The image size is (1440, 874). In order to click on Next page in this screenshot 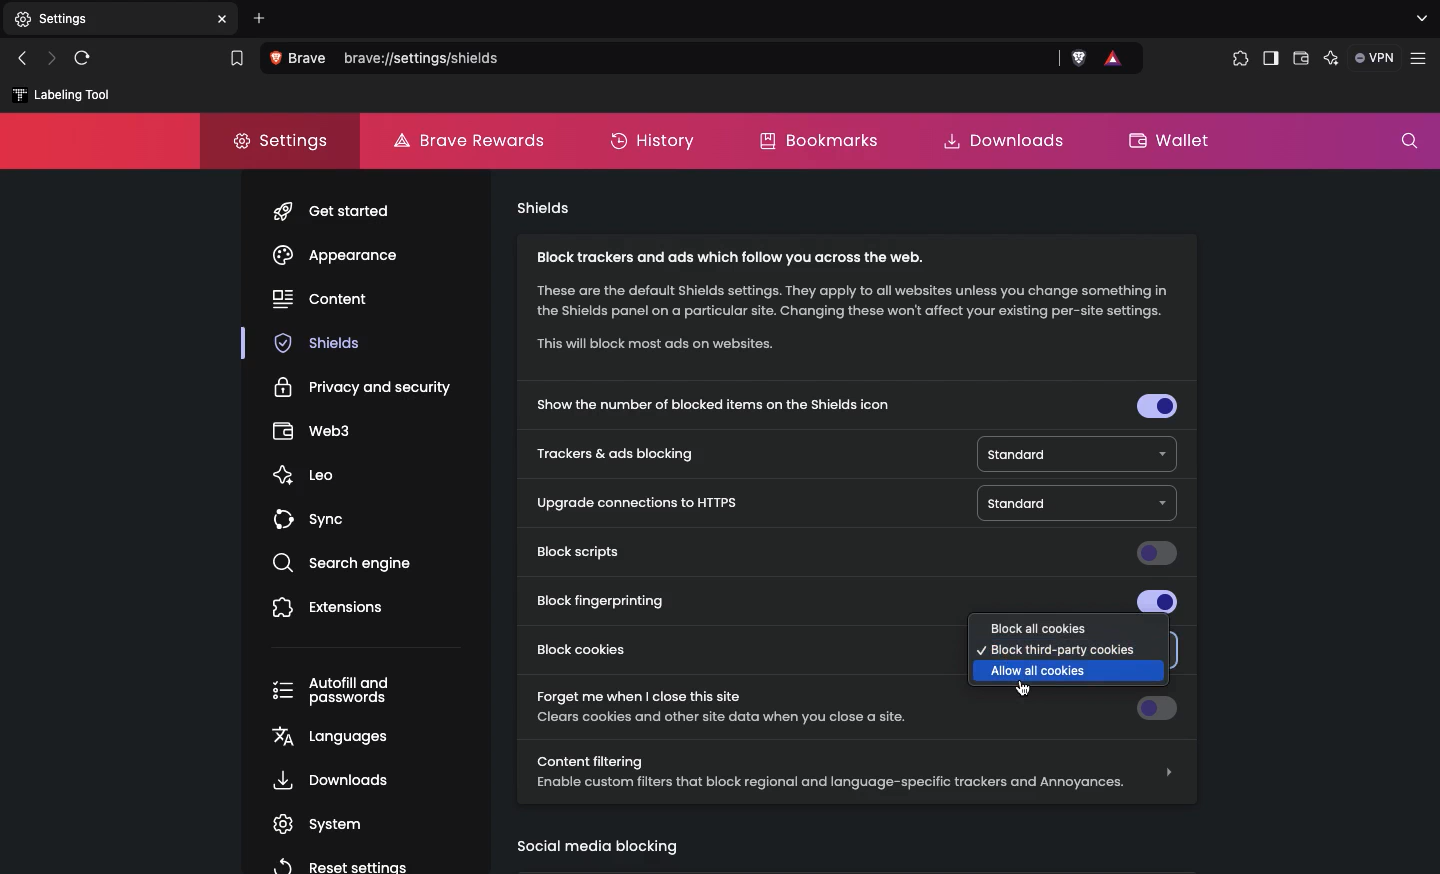, I will do `click(50, 59)`.